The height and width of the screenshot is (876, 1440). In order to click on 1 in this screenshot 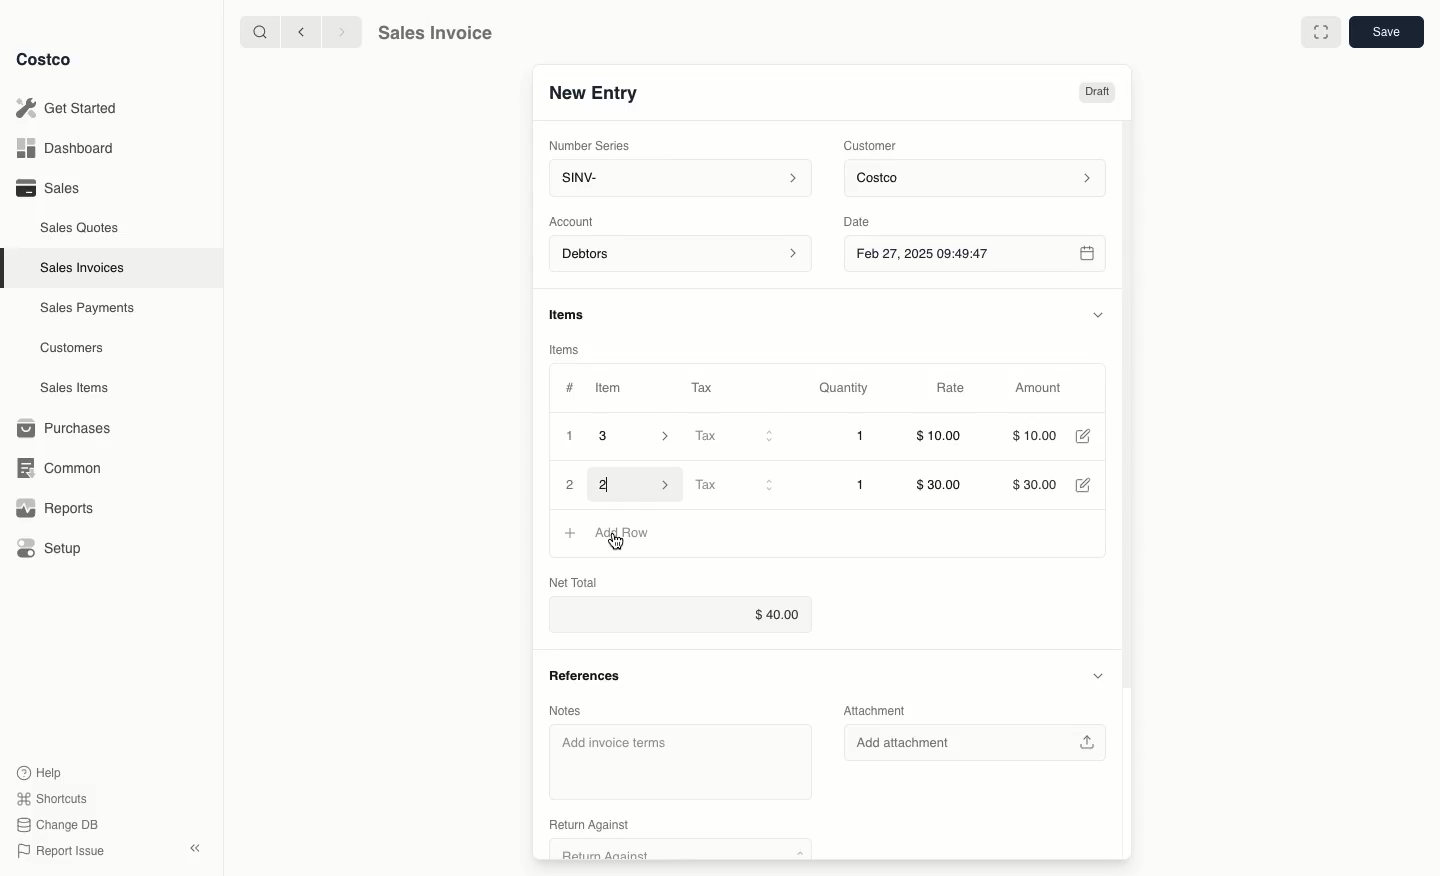, I will do `click(570, 436)`.